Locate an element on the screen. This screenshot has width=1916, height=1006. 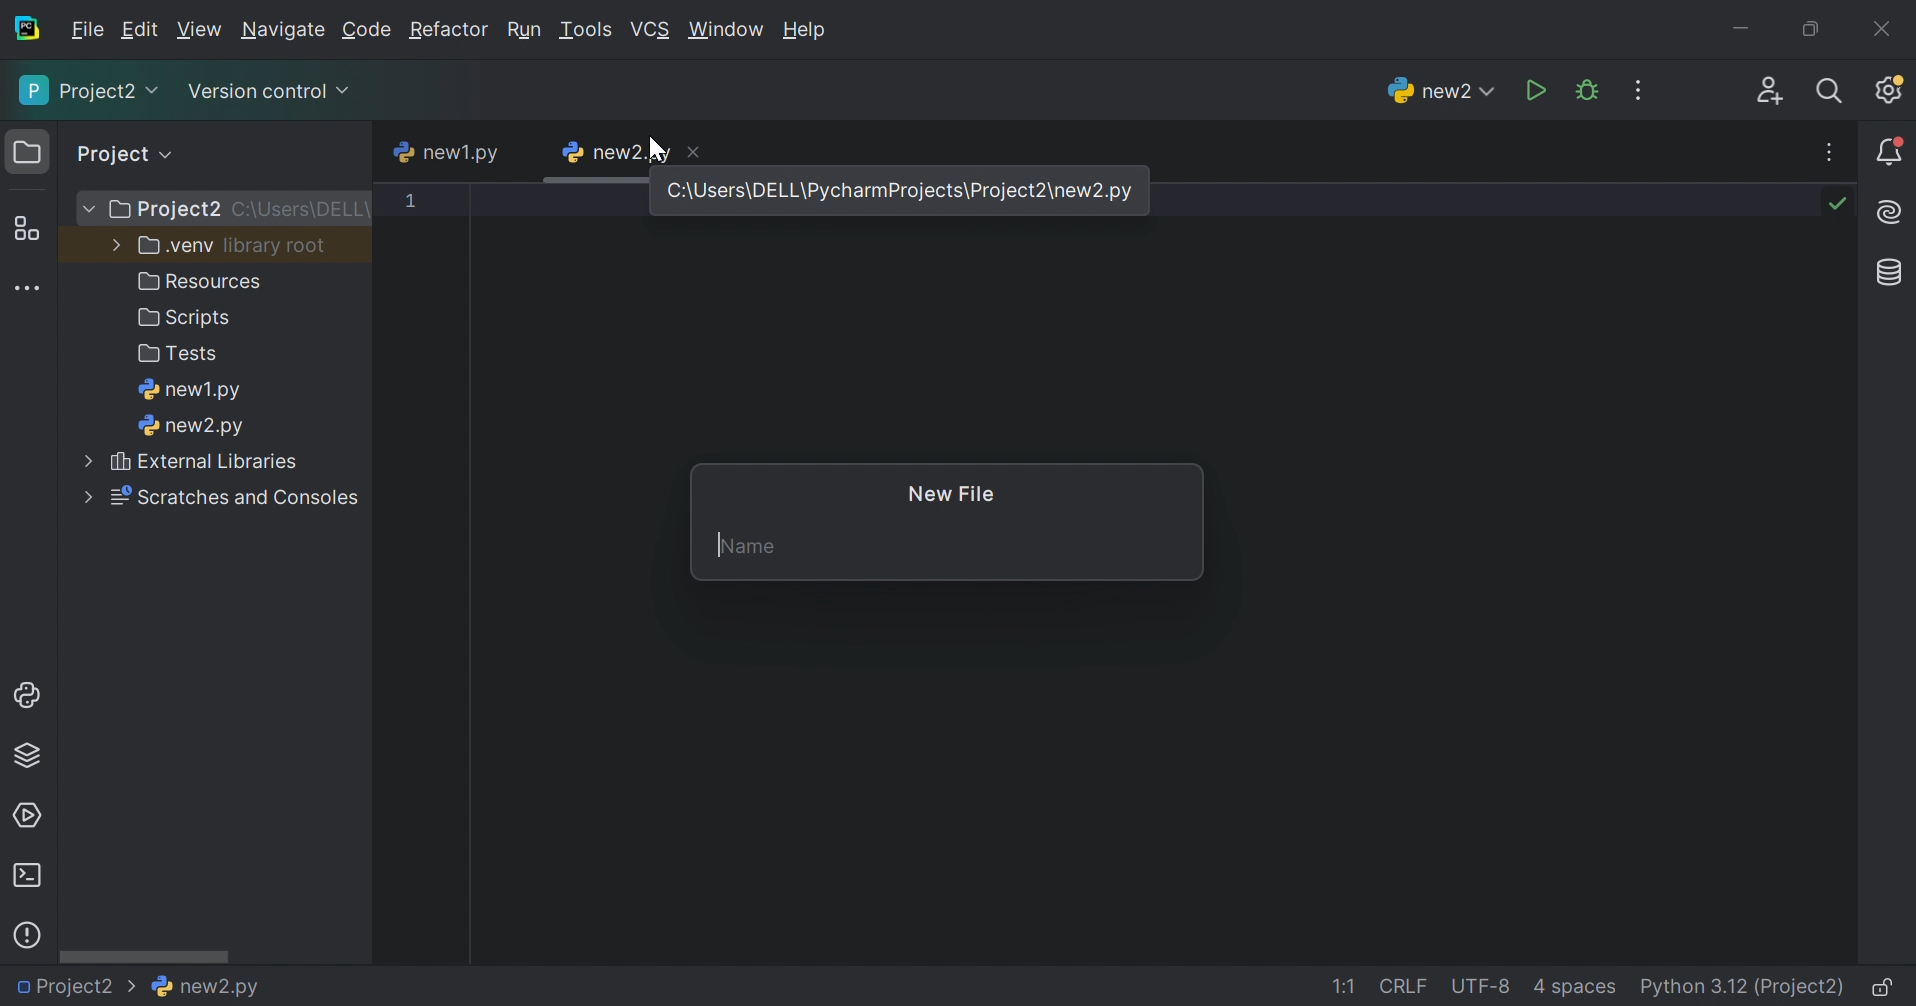
Recent files, tab actions, and more is located at coordinates (1831, 152).